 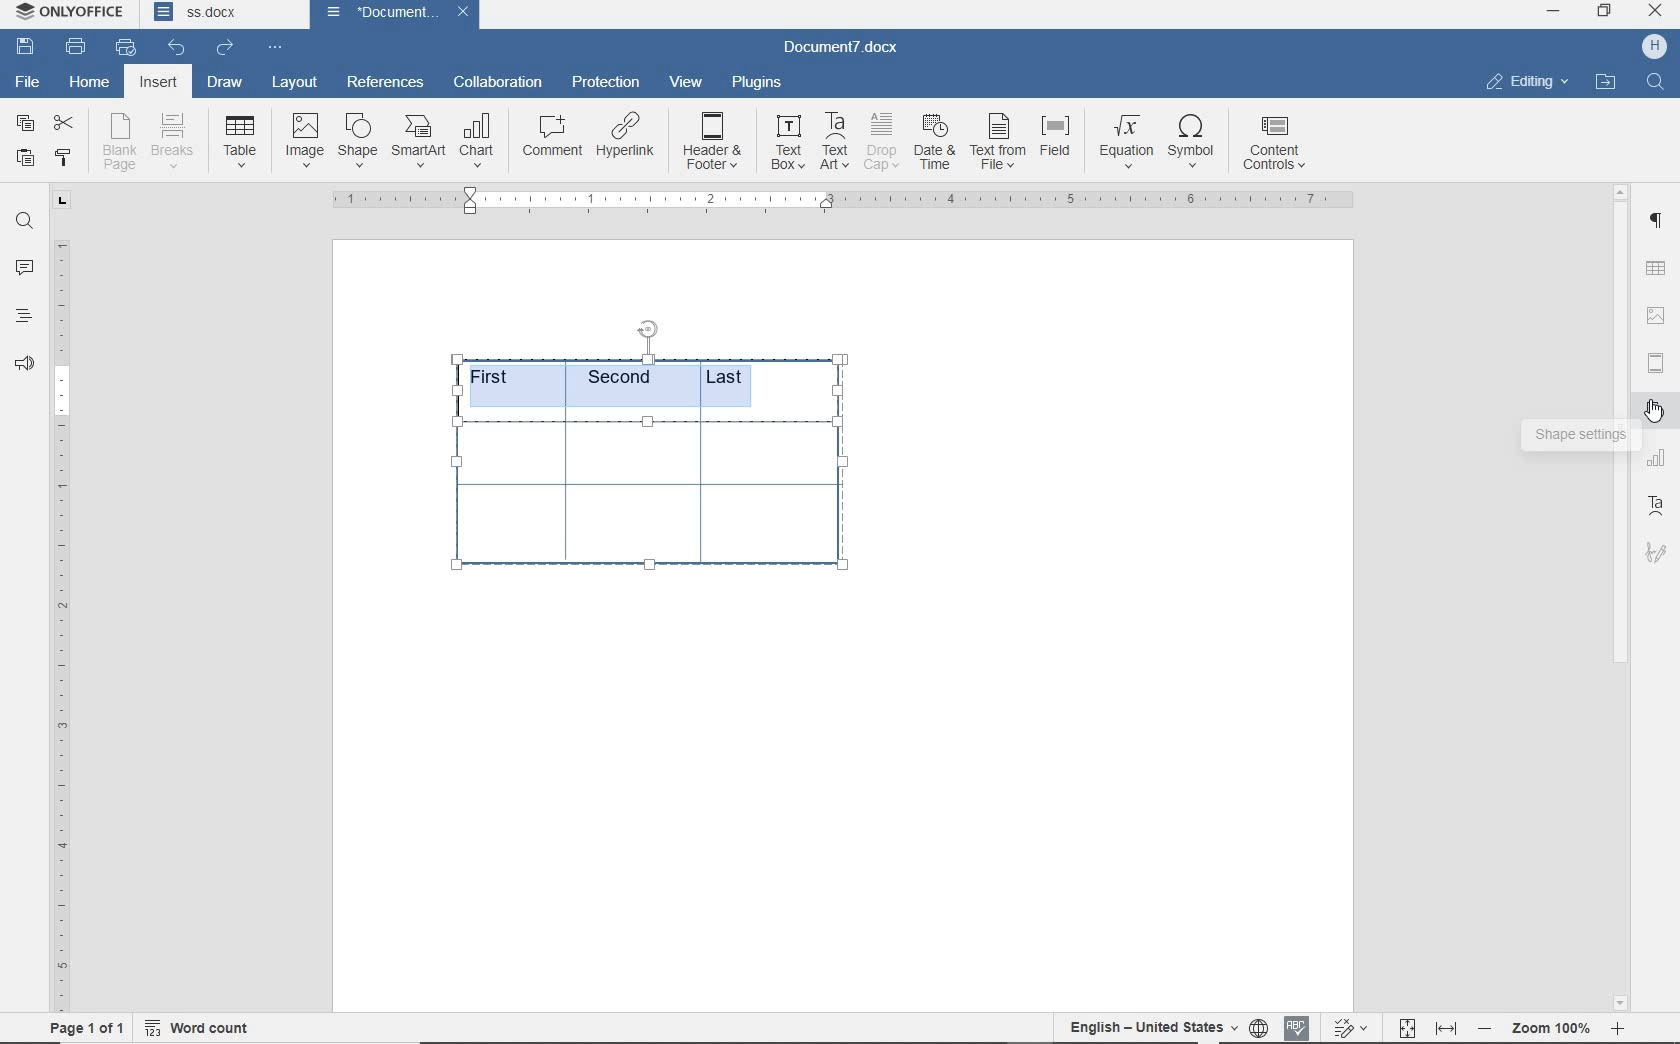 What do you see at coordinates (1655, 364) in the screenshot?
I see `HEADER & FOOTER` at bounding box center [1655, 364].